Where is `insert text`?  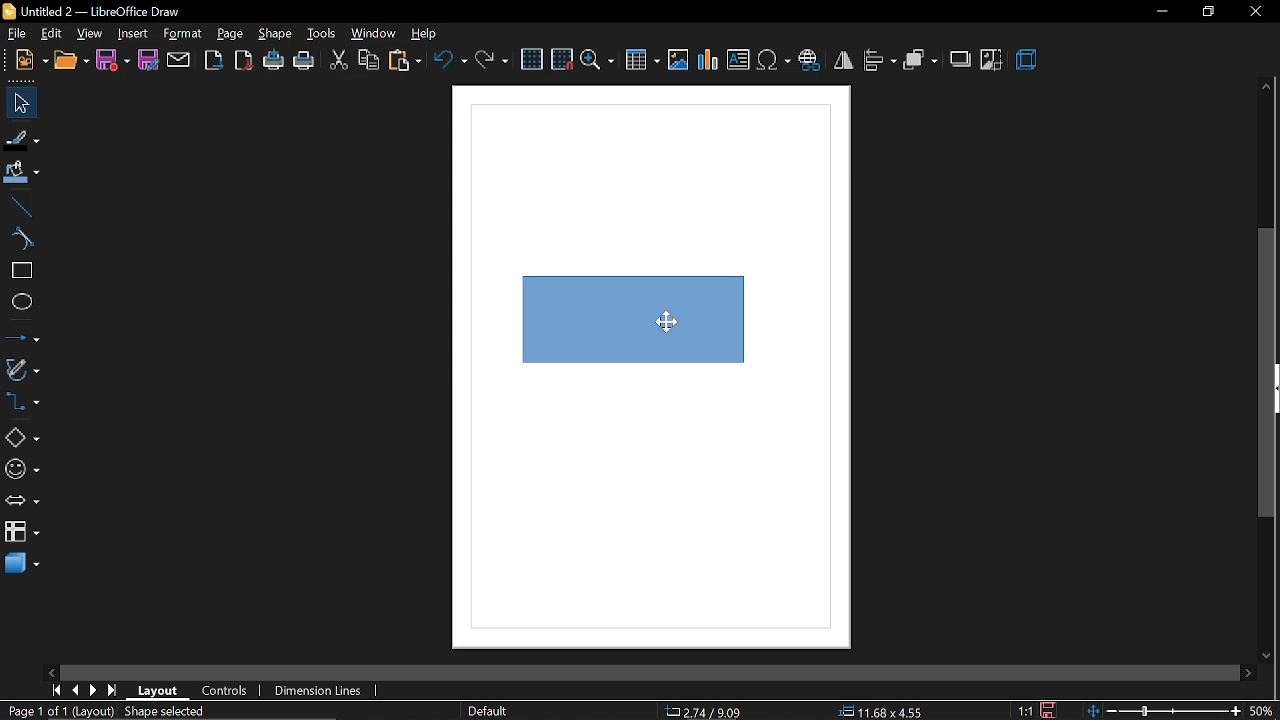 insert text is located at coordinates (738, 60).